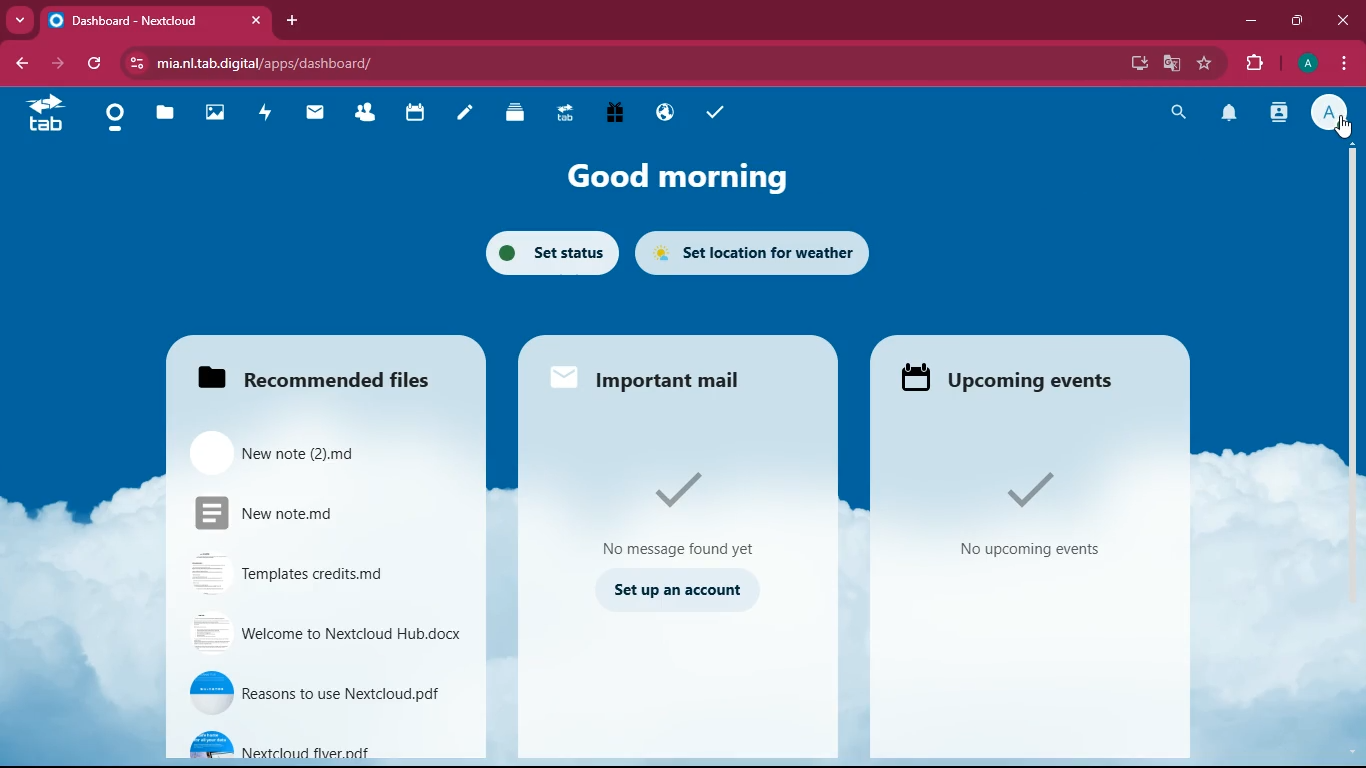 Image resolution: width=1366 pixels, height=768 pixels. Describe the element at coordinates (1253, 65) in the screenshot. I see `extensions` at that location.